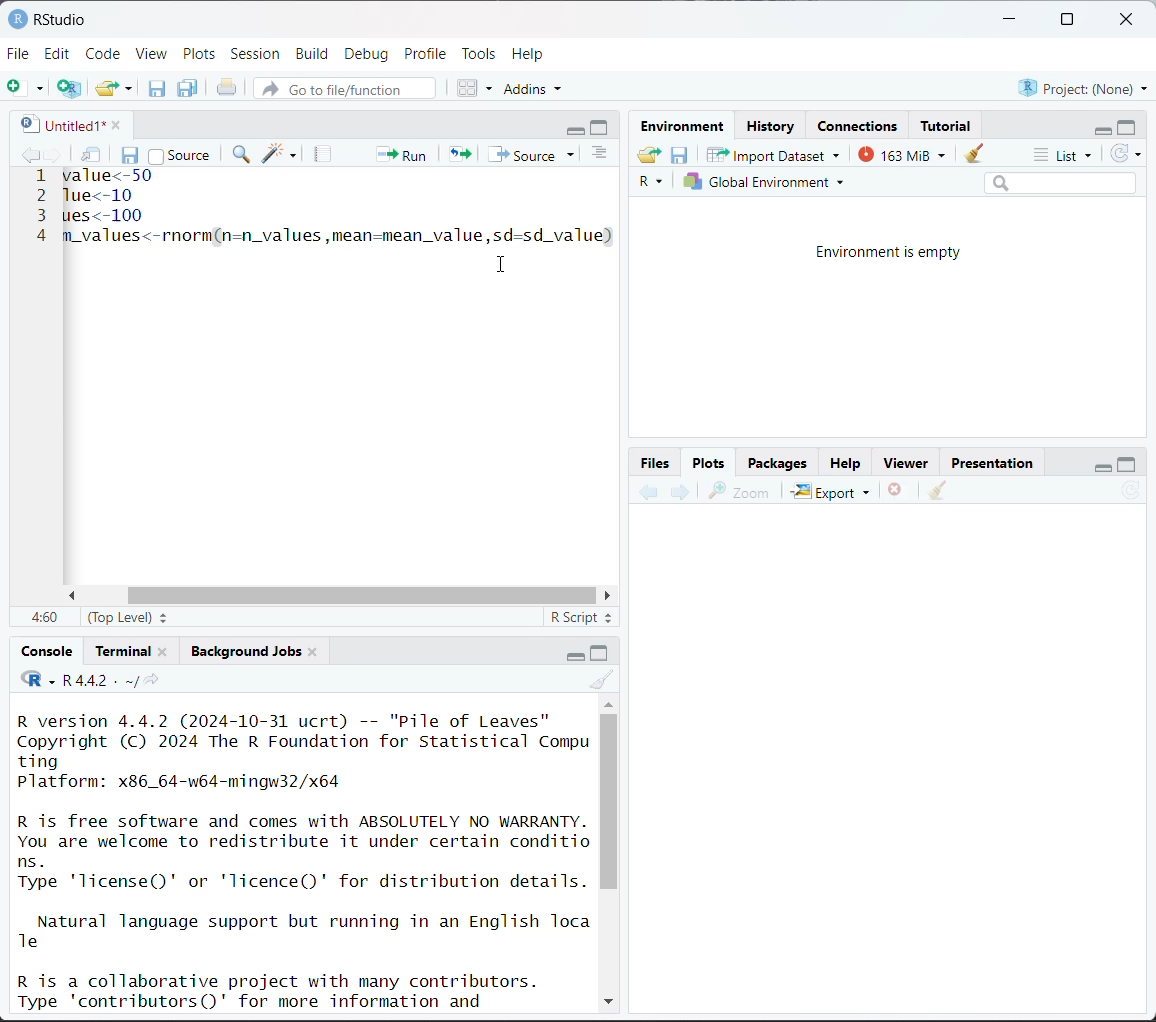 The width and height of the screenshot is (1156, 1022). What do you see at coordinates (503, 264) in the screenshot?
I see `cursor` at bounding box center [503, 264].